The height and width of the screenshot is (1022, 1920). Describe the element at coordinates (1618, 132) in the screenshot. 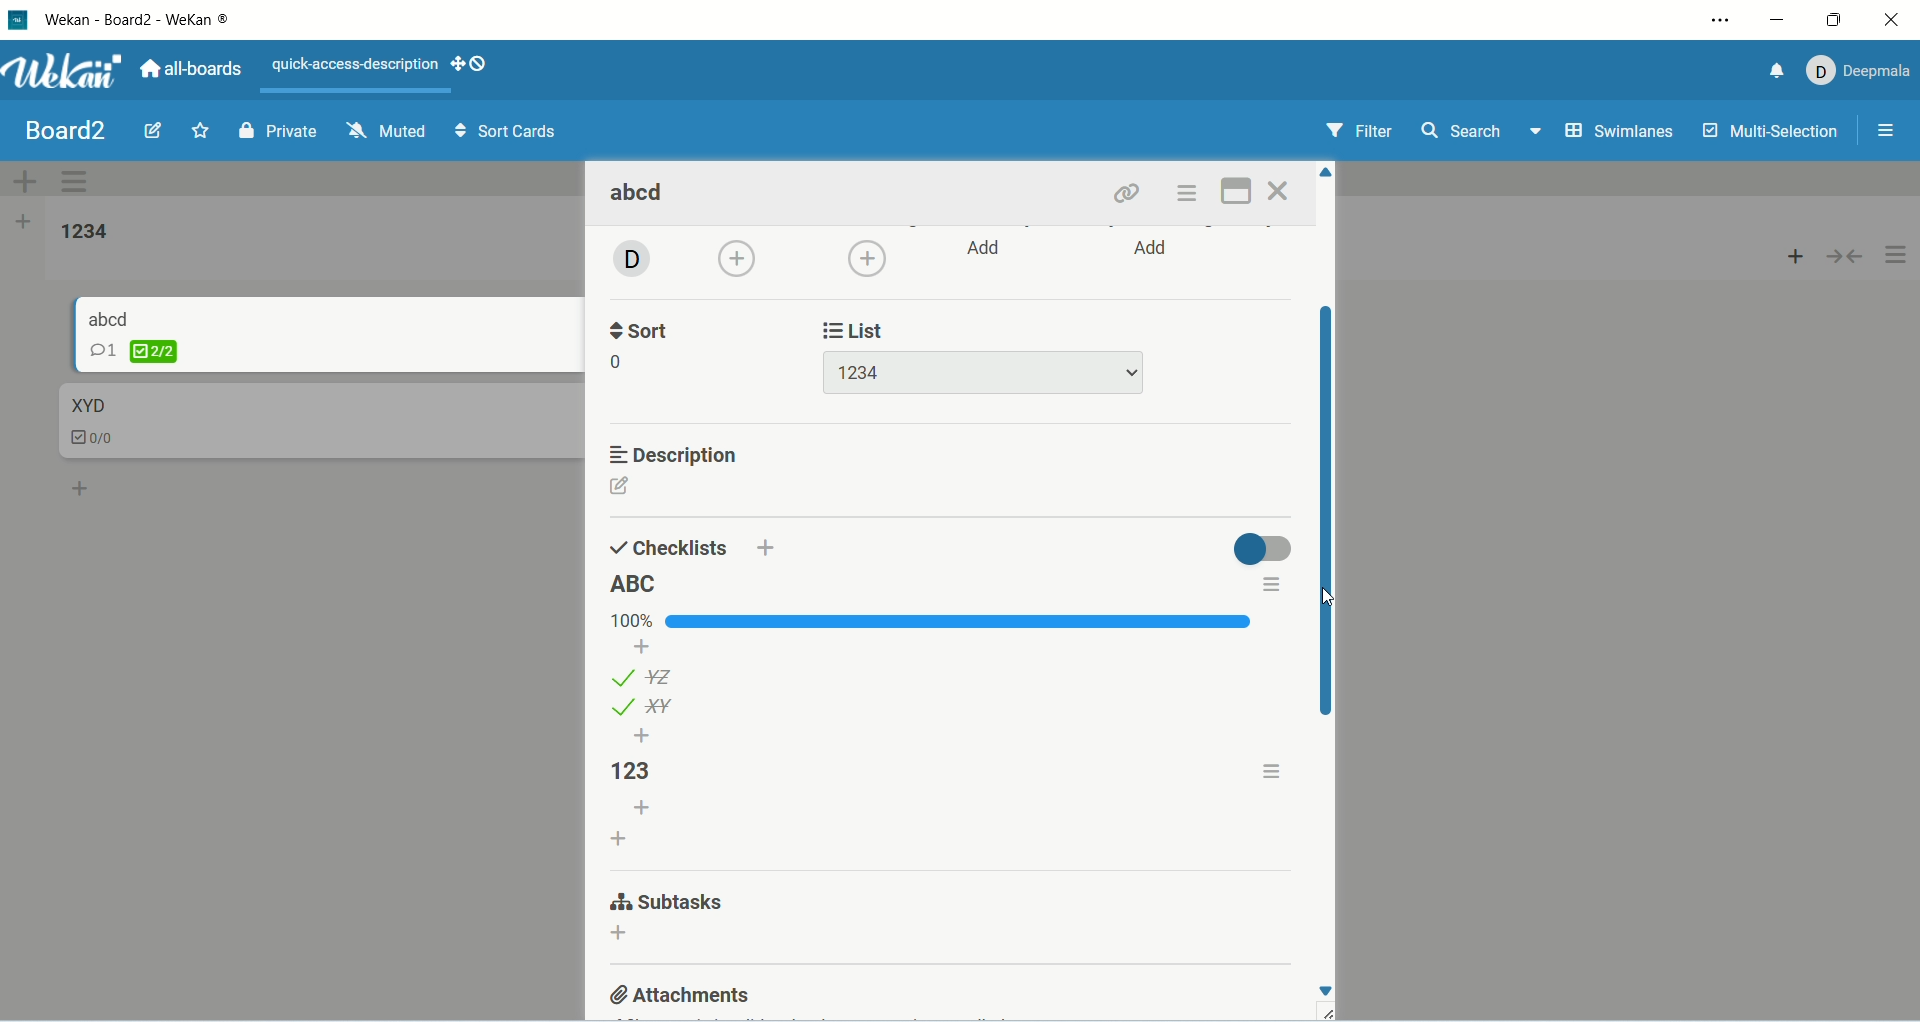

I see `swimlanes` at that location.